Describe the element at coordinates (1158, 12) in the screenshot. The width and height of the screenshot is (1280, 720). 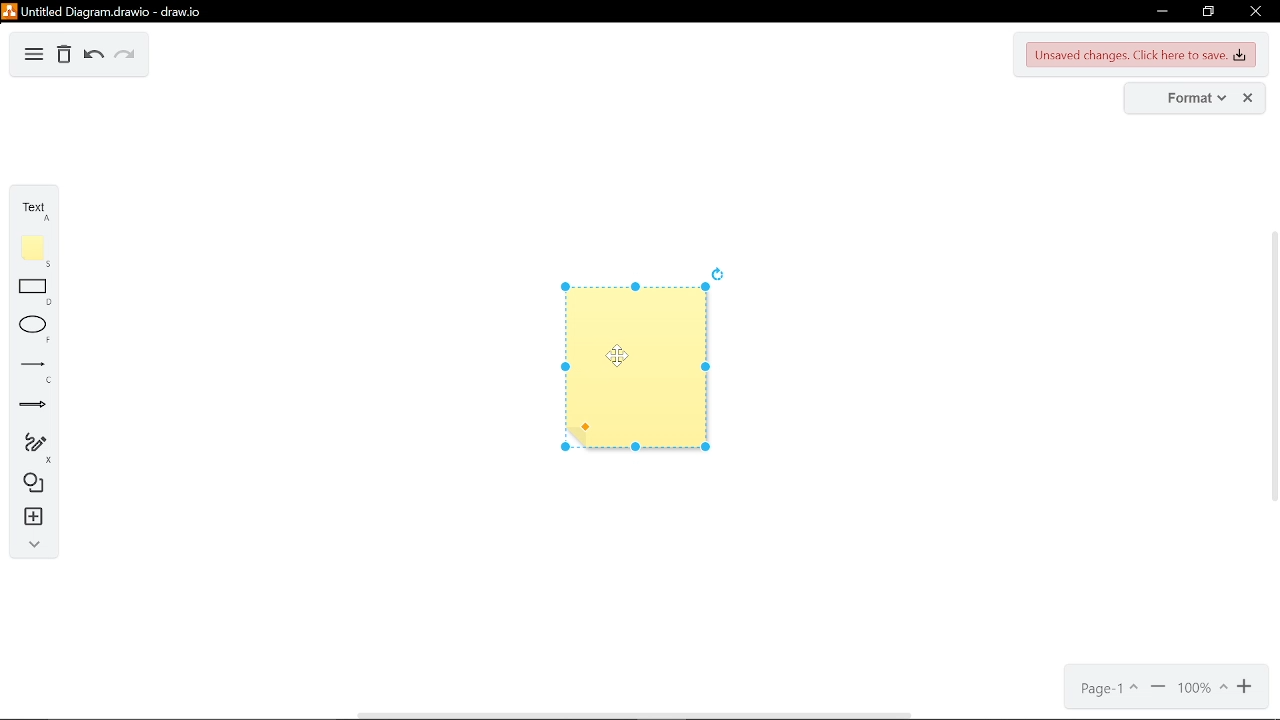
I see `minimize` at that location.